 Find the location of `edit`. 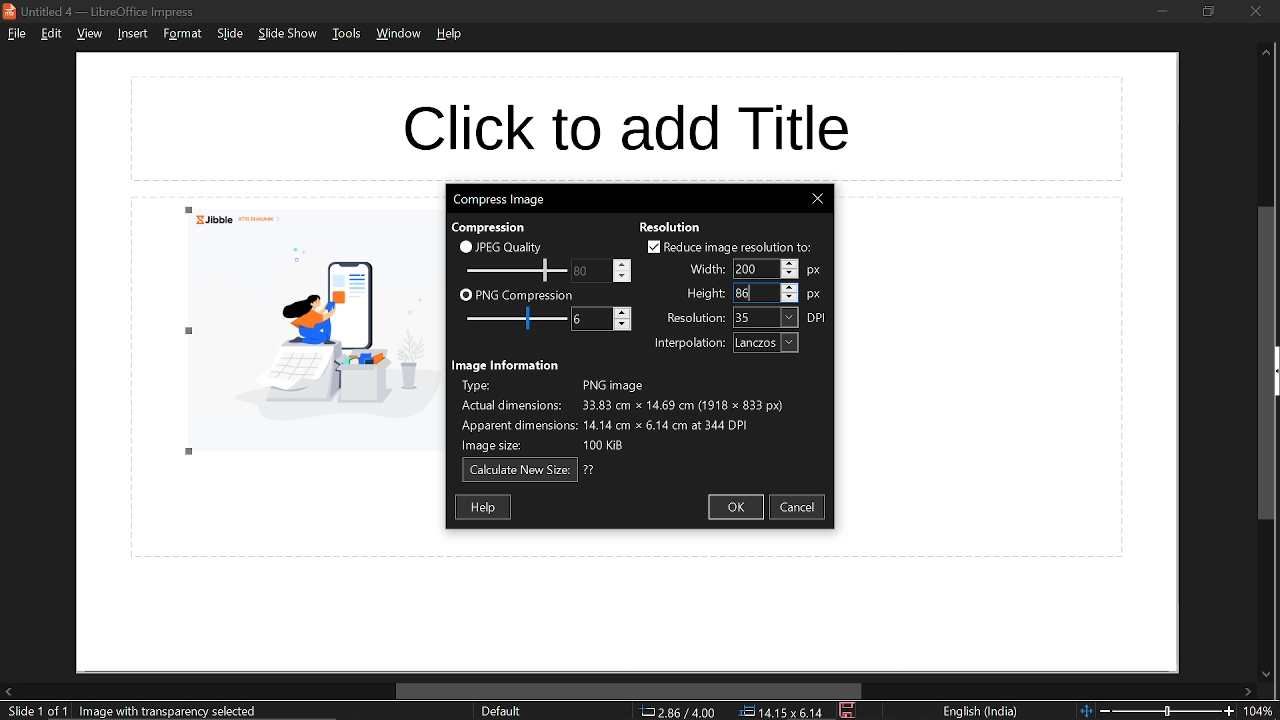

edit is located at coordinates (53, 33).